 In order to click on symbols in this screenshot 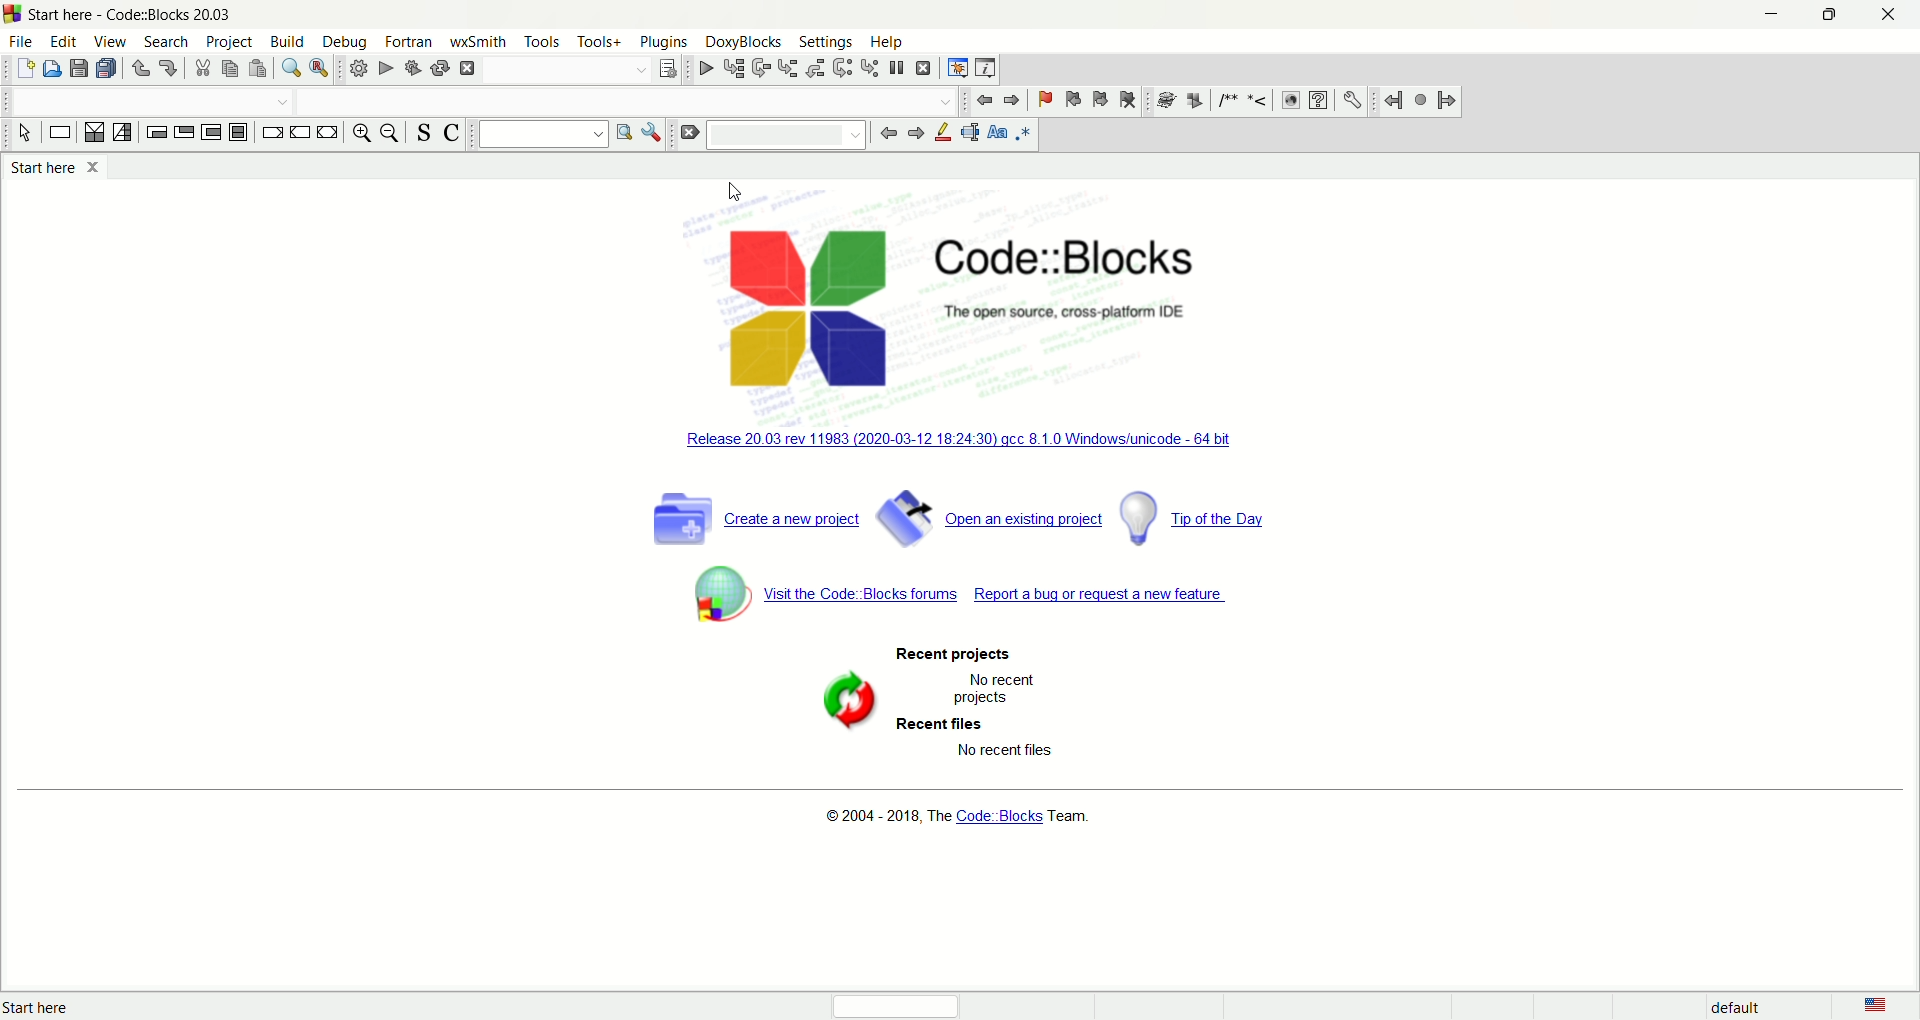, I will do `click(1213, 100)`.